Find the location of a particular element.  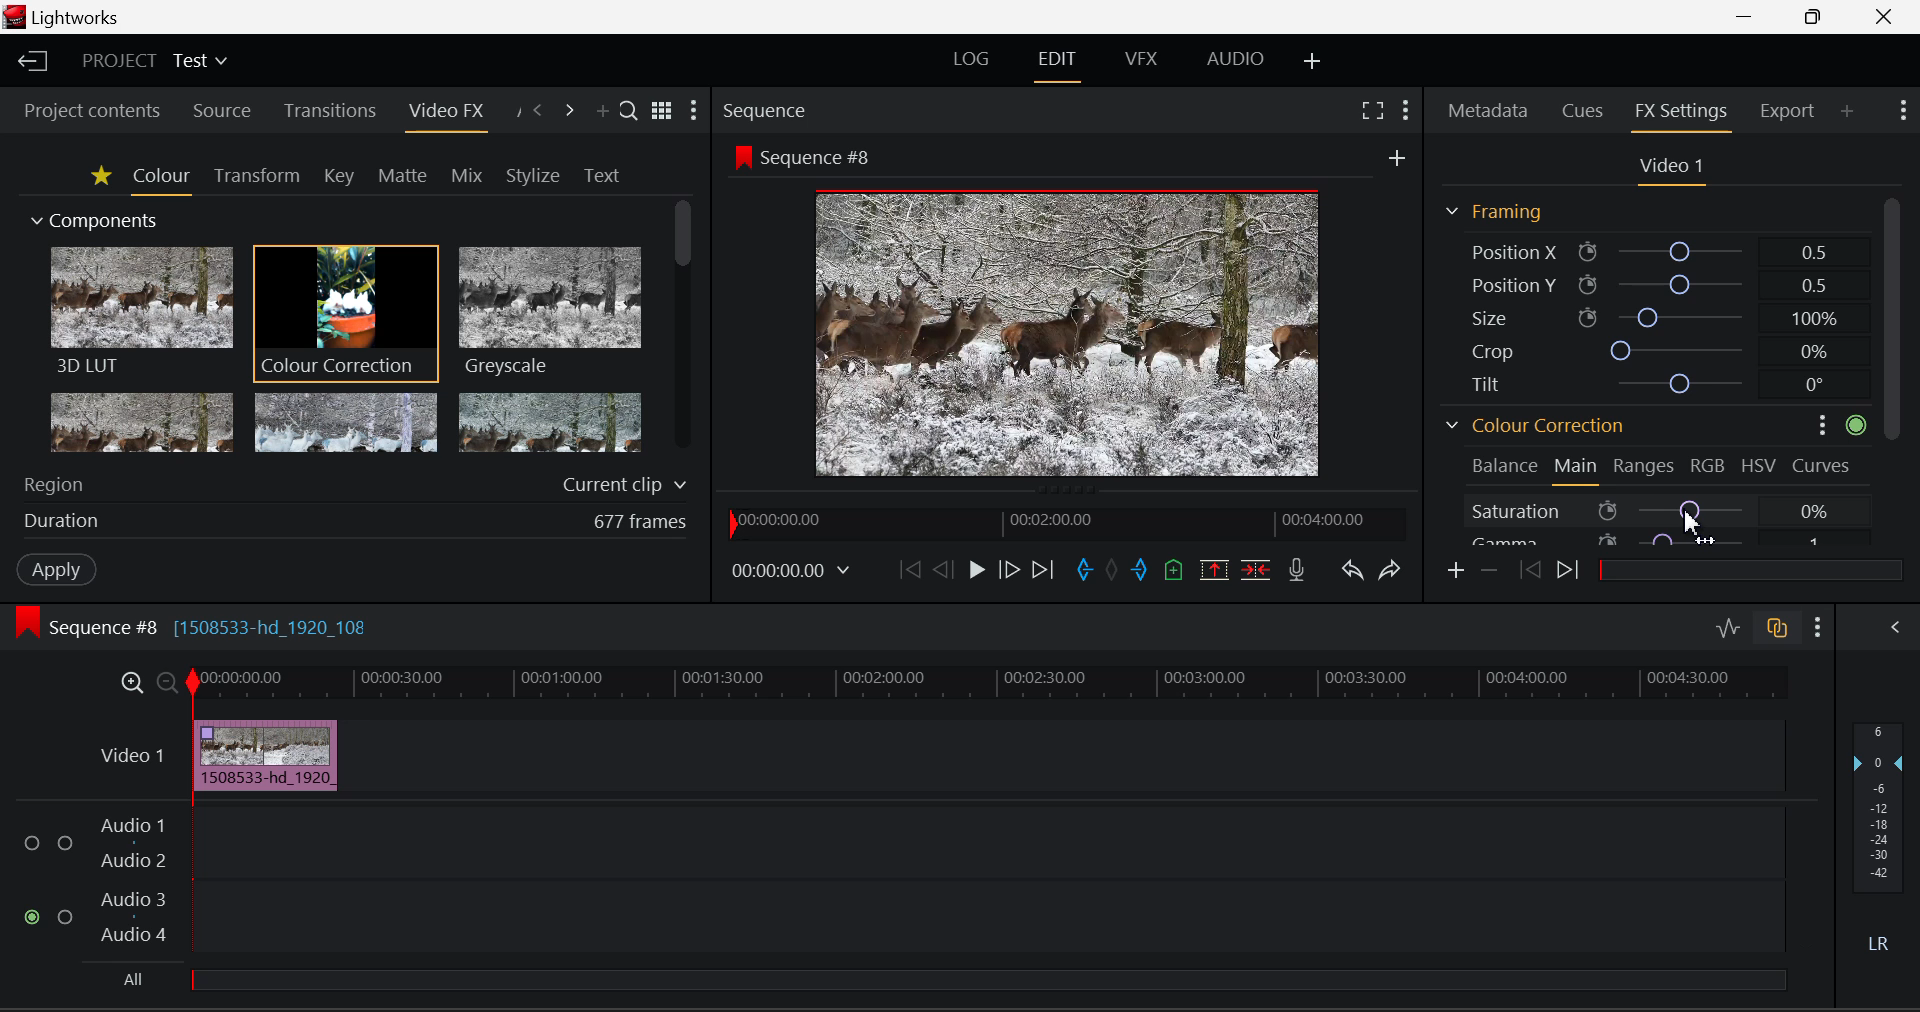

Delete/Cut is located at coordinates (1258, 570).